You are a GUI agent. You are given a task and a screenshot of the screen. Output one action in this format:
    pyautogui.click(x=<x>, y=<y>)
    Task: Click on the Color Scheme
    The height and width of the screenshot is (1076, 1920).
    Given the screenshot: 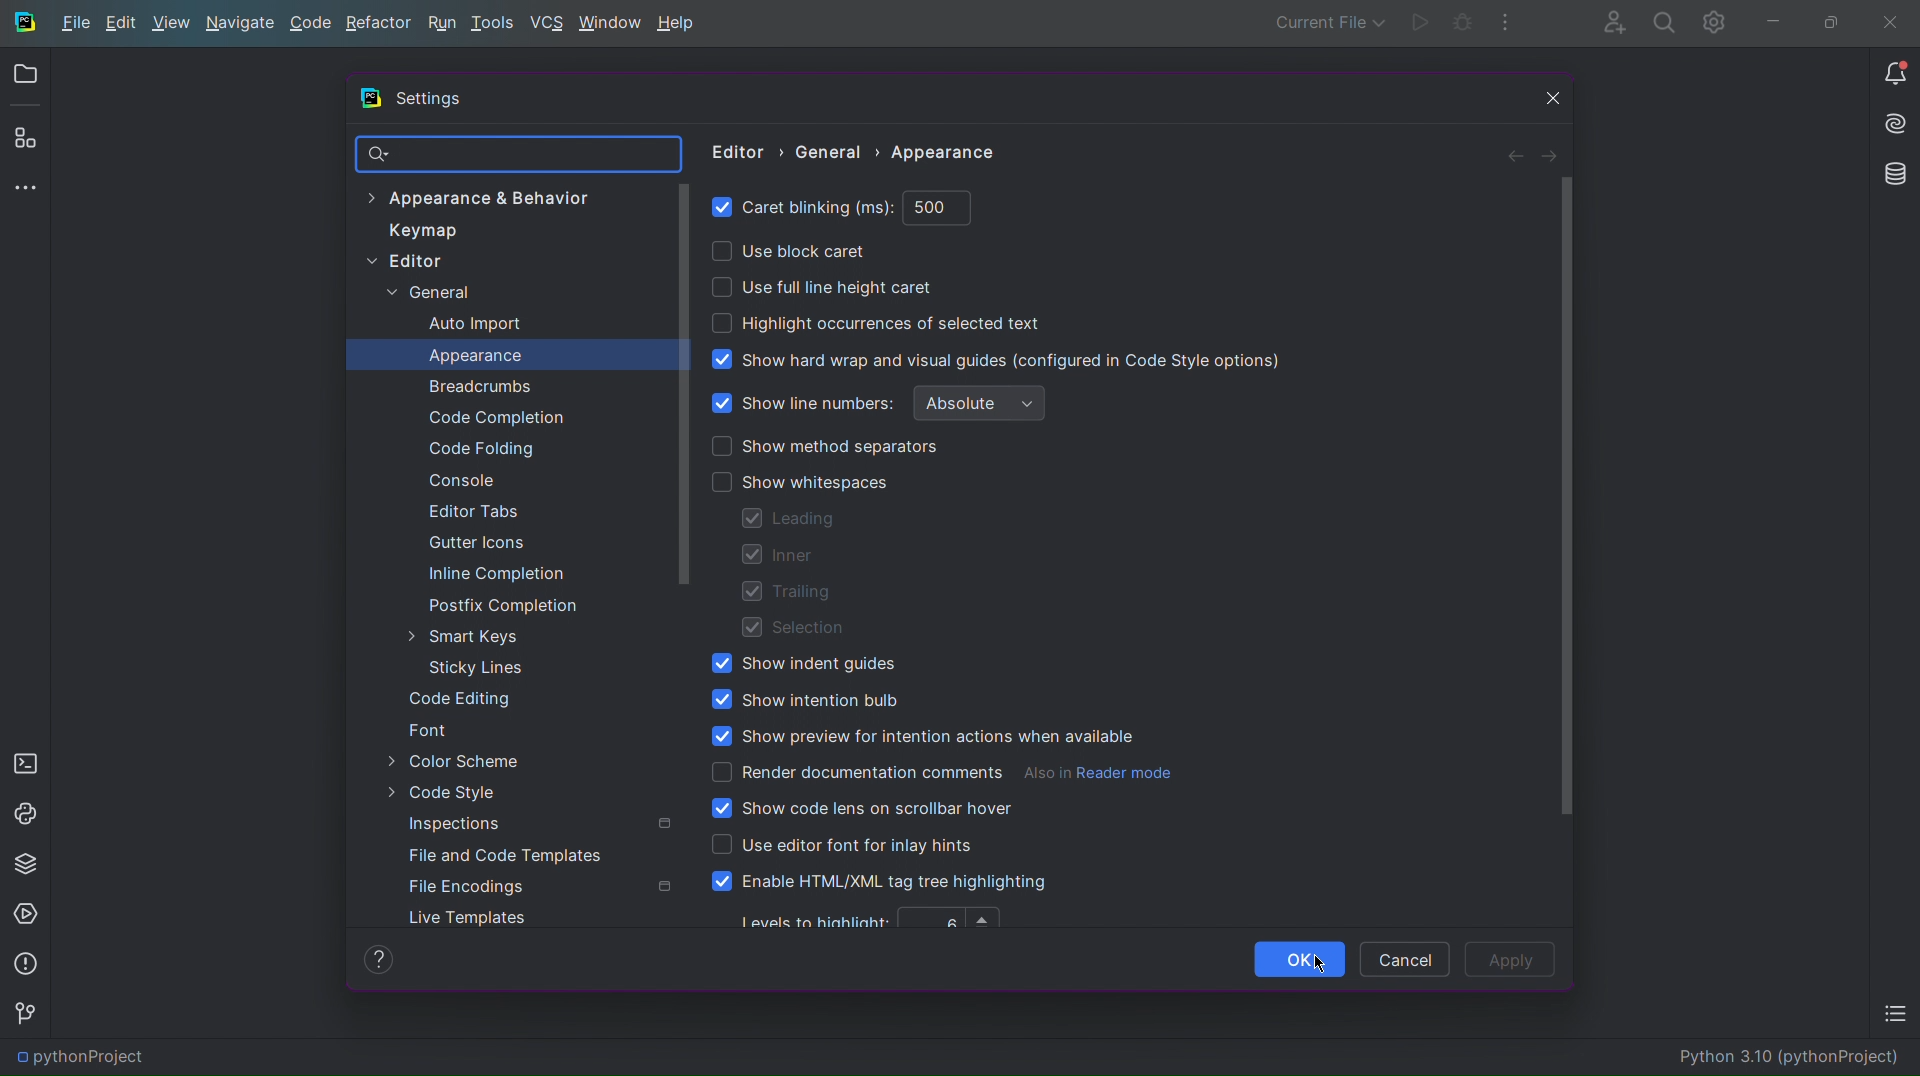 What is the action you would take?
    pyautogui.click(x=464, y=762)
    